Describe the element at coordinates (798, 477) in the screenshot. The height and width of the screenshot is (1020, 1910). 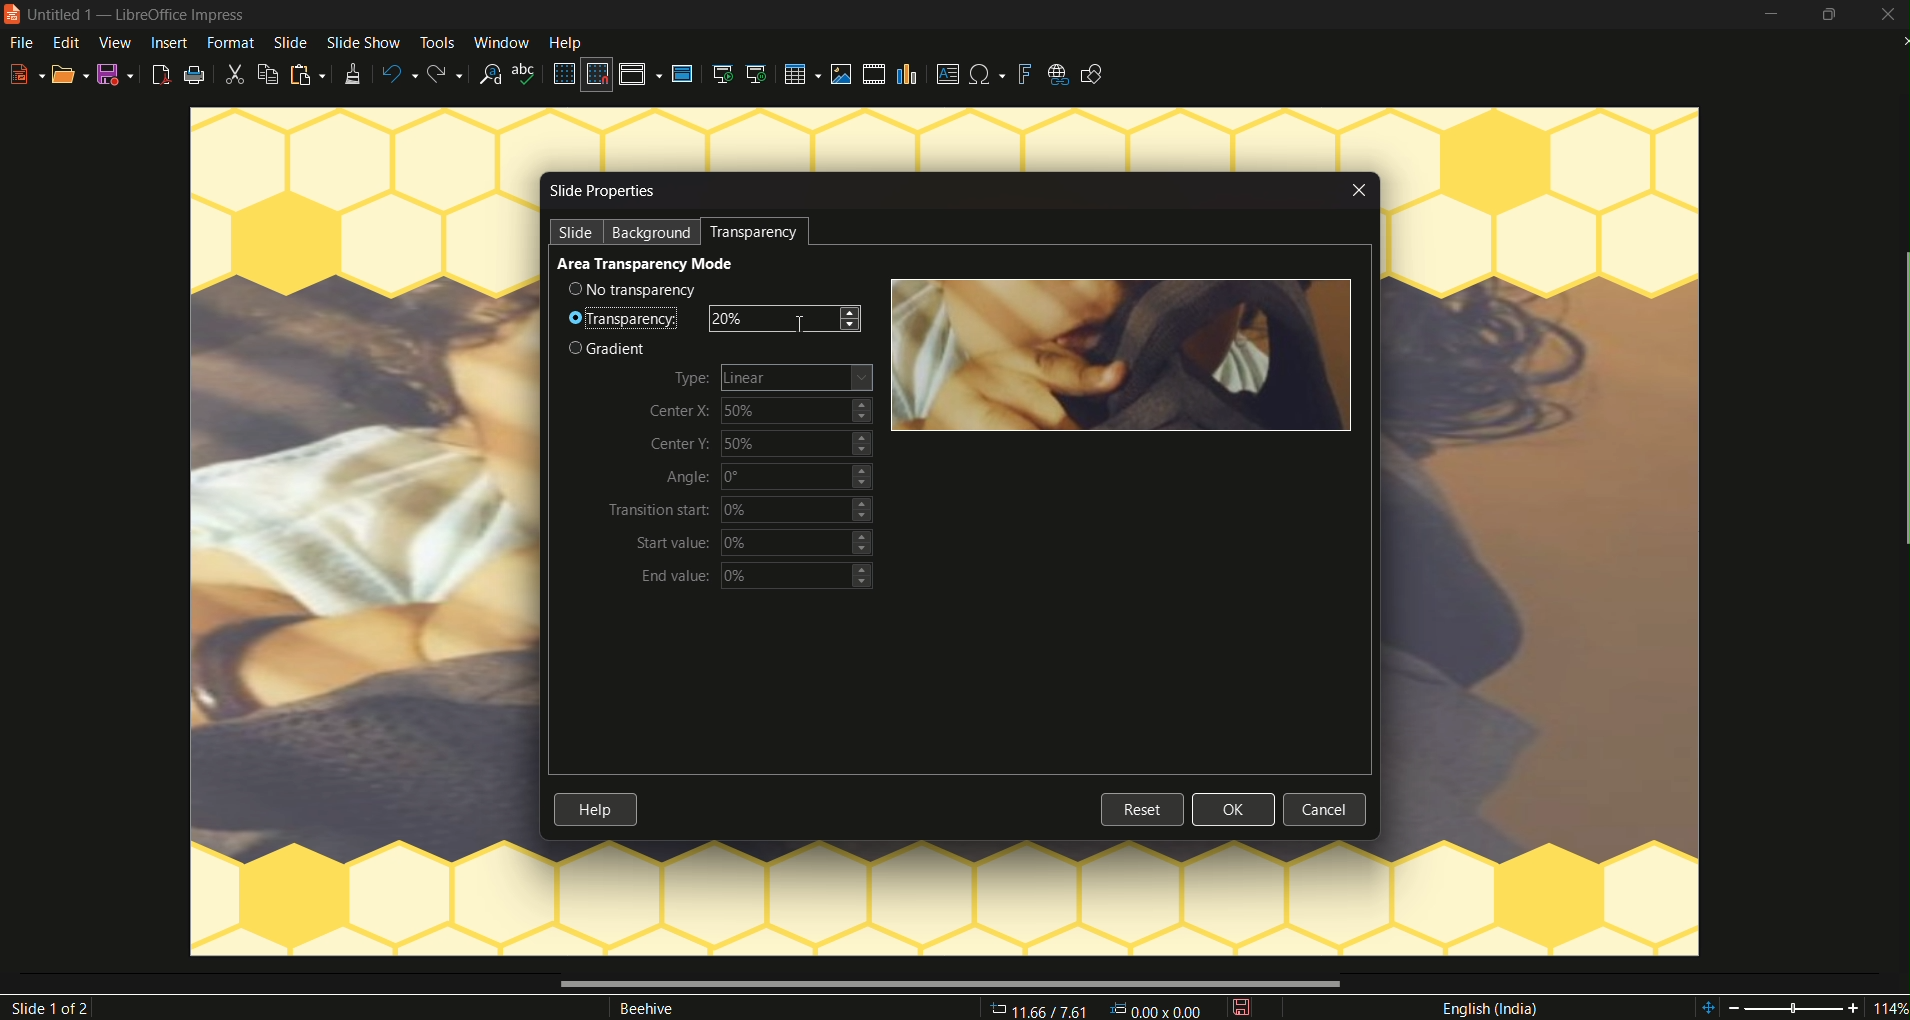
I see `0` at that location.